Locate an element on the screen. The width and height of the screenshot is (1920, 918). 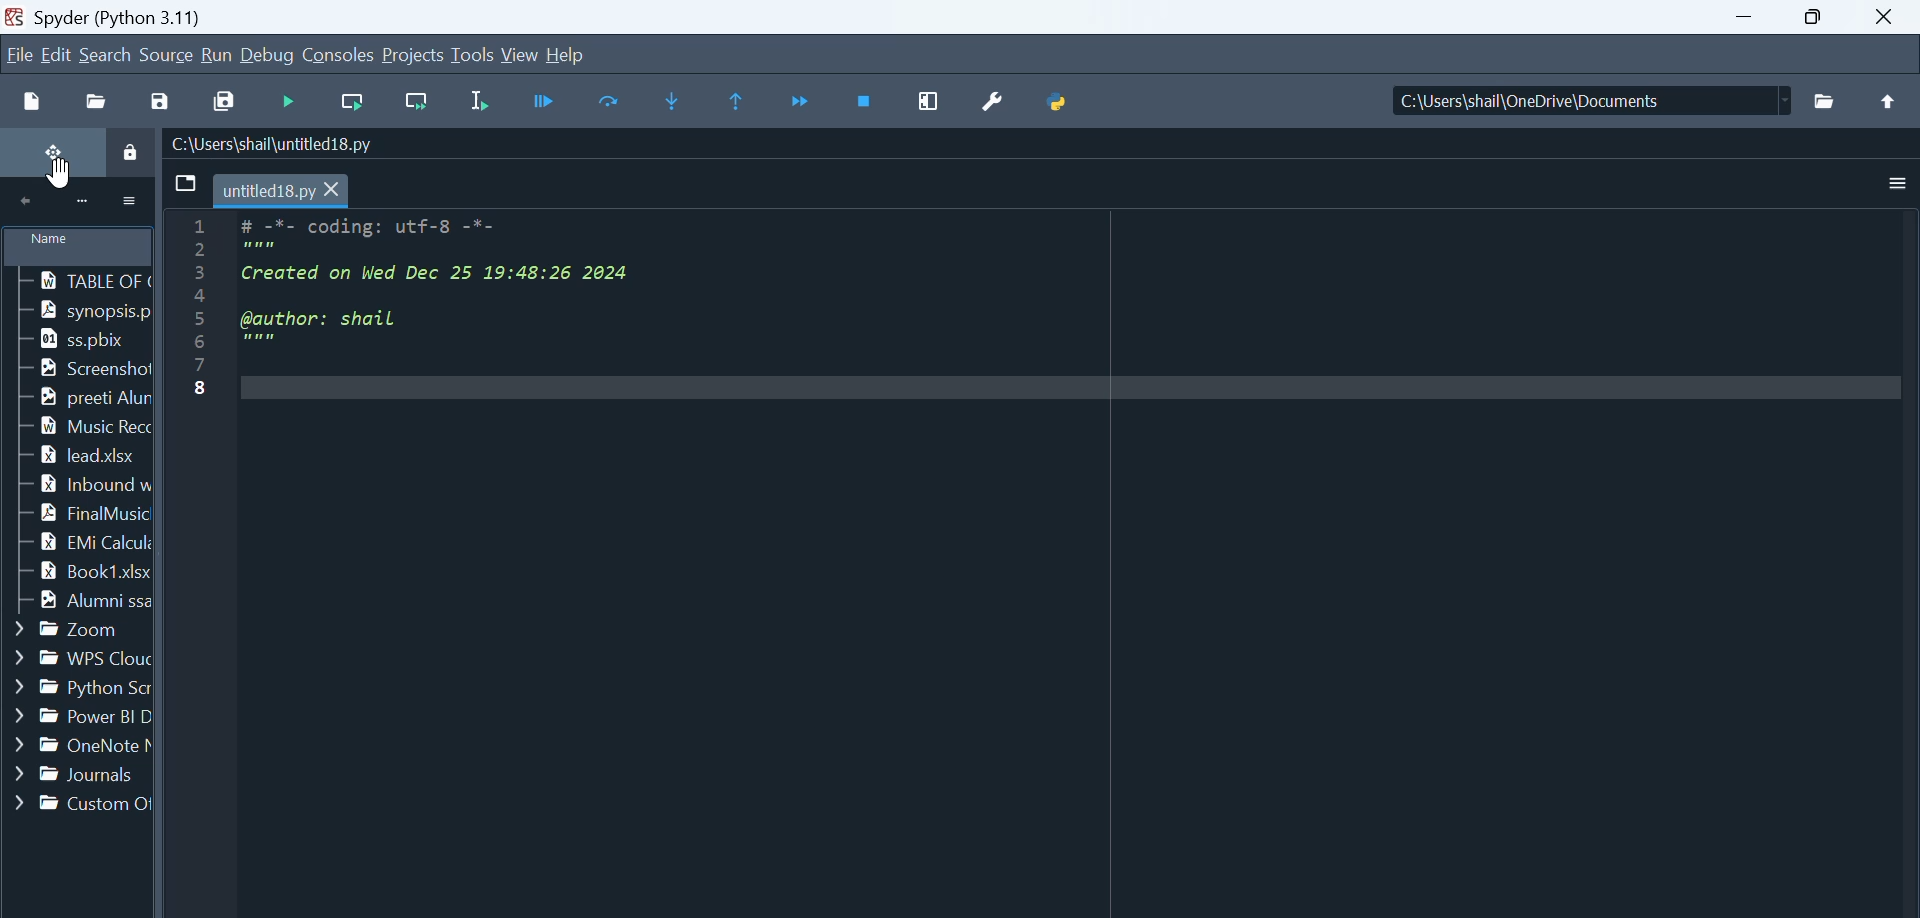
maximise is located at coordinates (1822, 18).